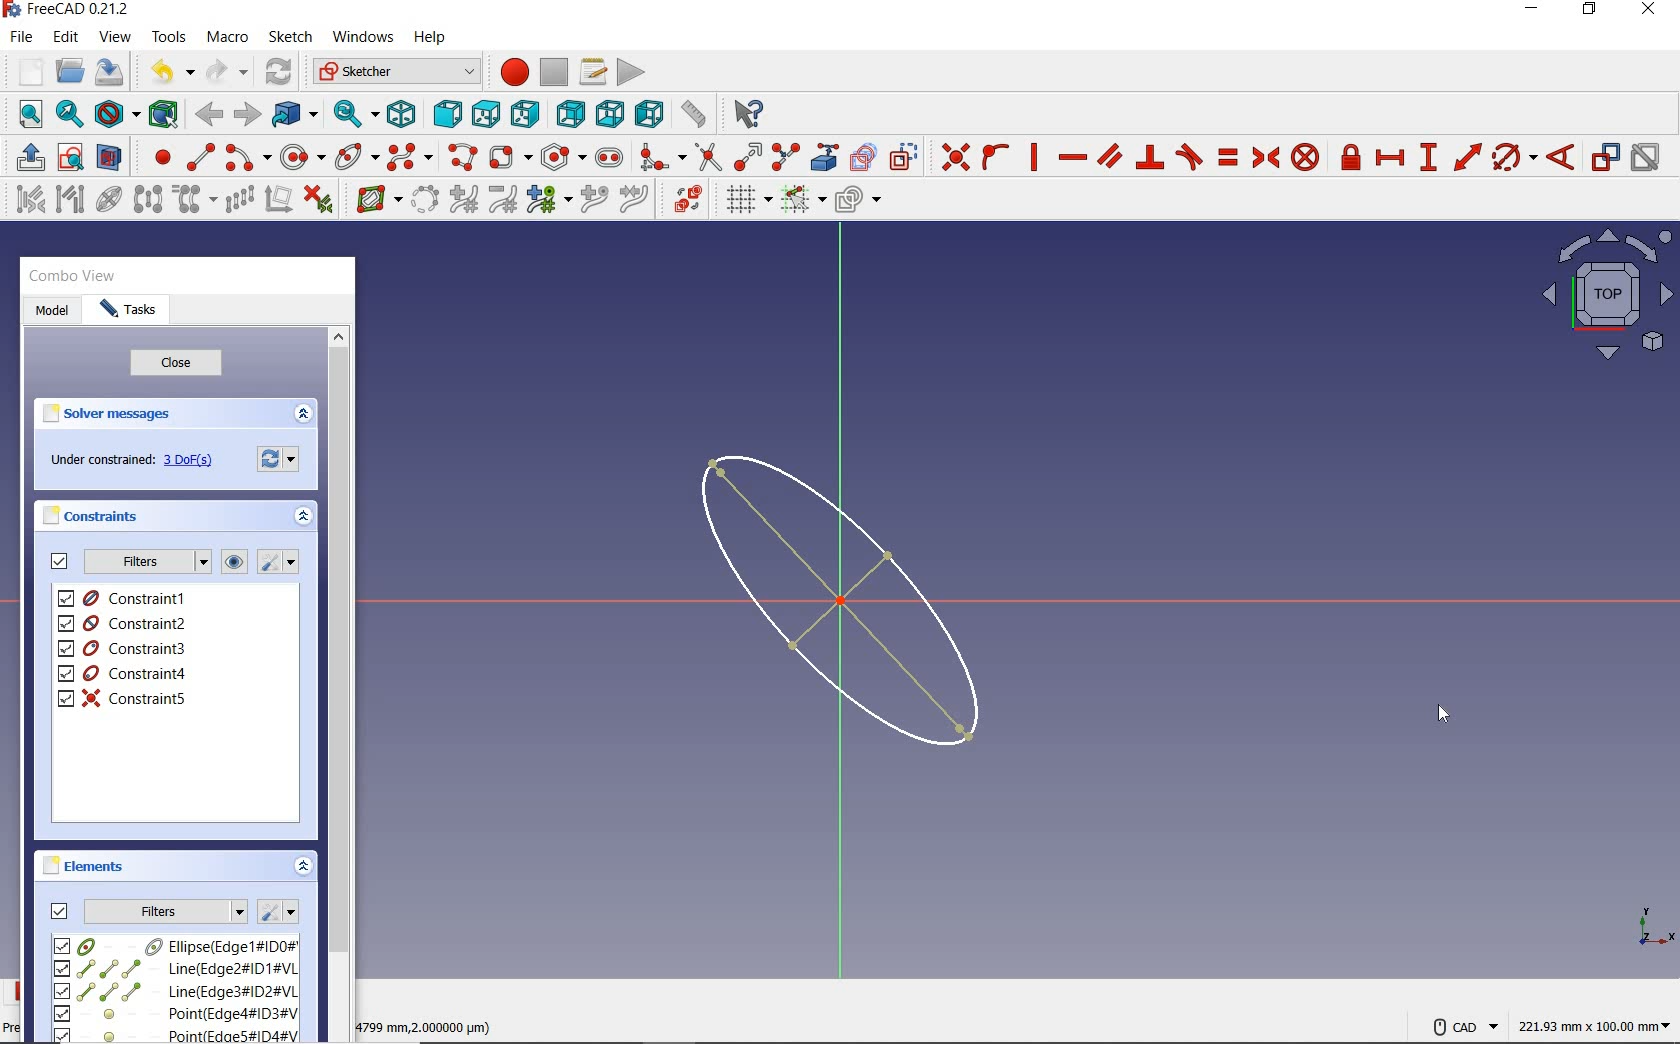 This screenshot has height=1044, width=1680. I want to click on measurement, so click(1596, 1023).